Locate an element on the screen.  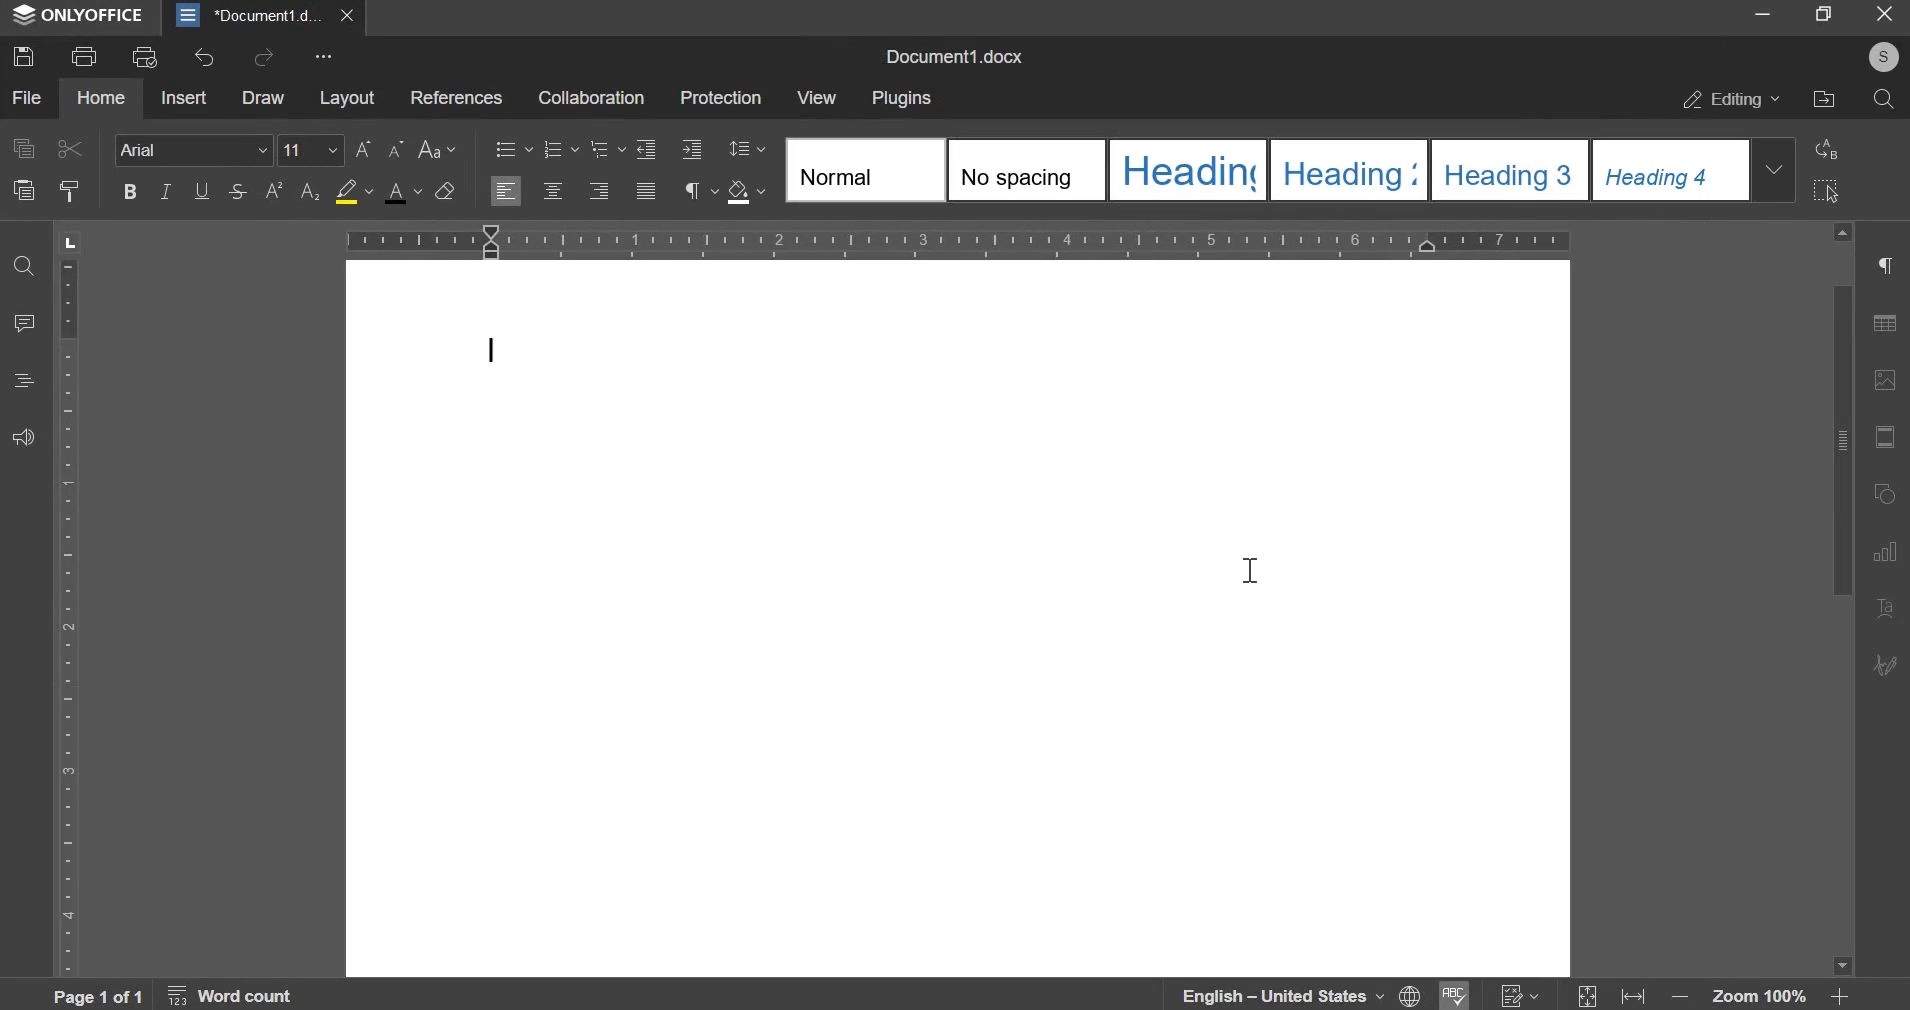
text cursor is located at coordinates (1250, 569).